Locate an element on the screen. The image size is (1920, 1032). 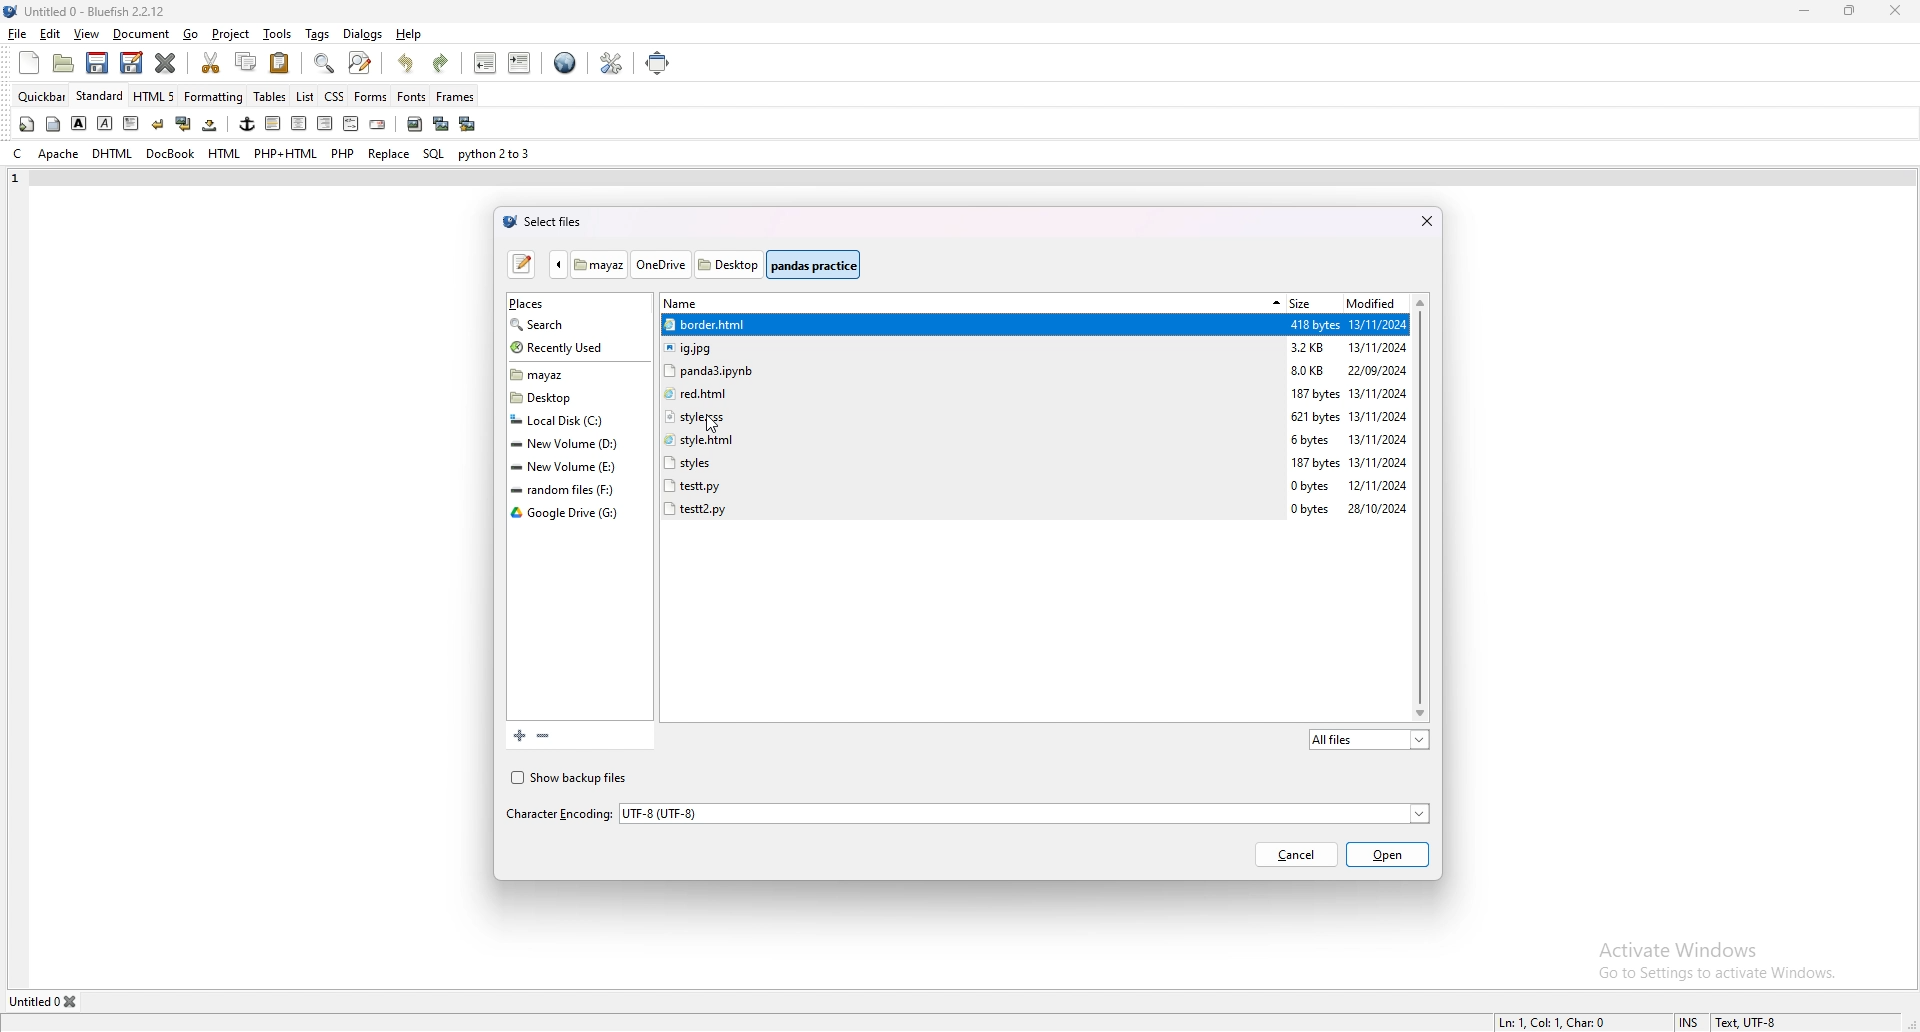
project is located at coordinates (230, 34).